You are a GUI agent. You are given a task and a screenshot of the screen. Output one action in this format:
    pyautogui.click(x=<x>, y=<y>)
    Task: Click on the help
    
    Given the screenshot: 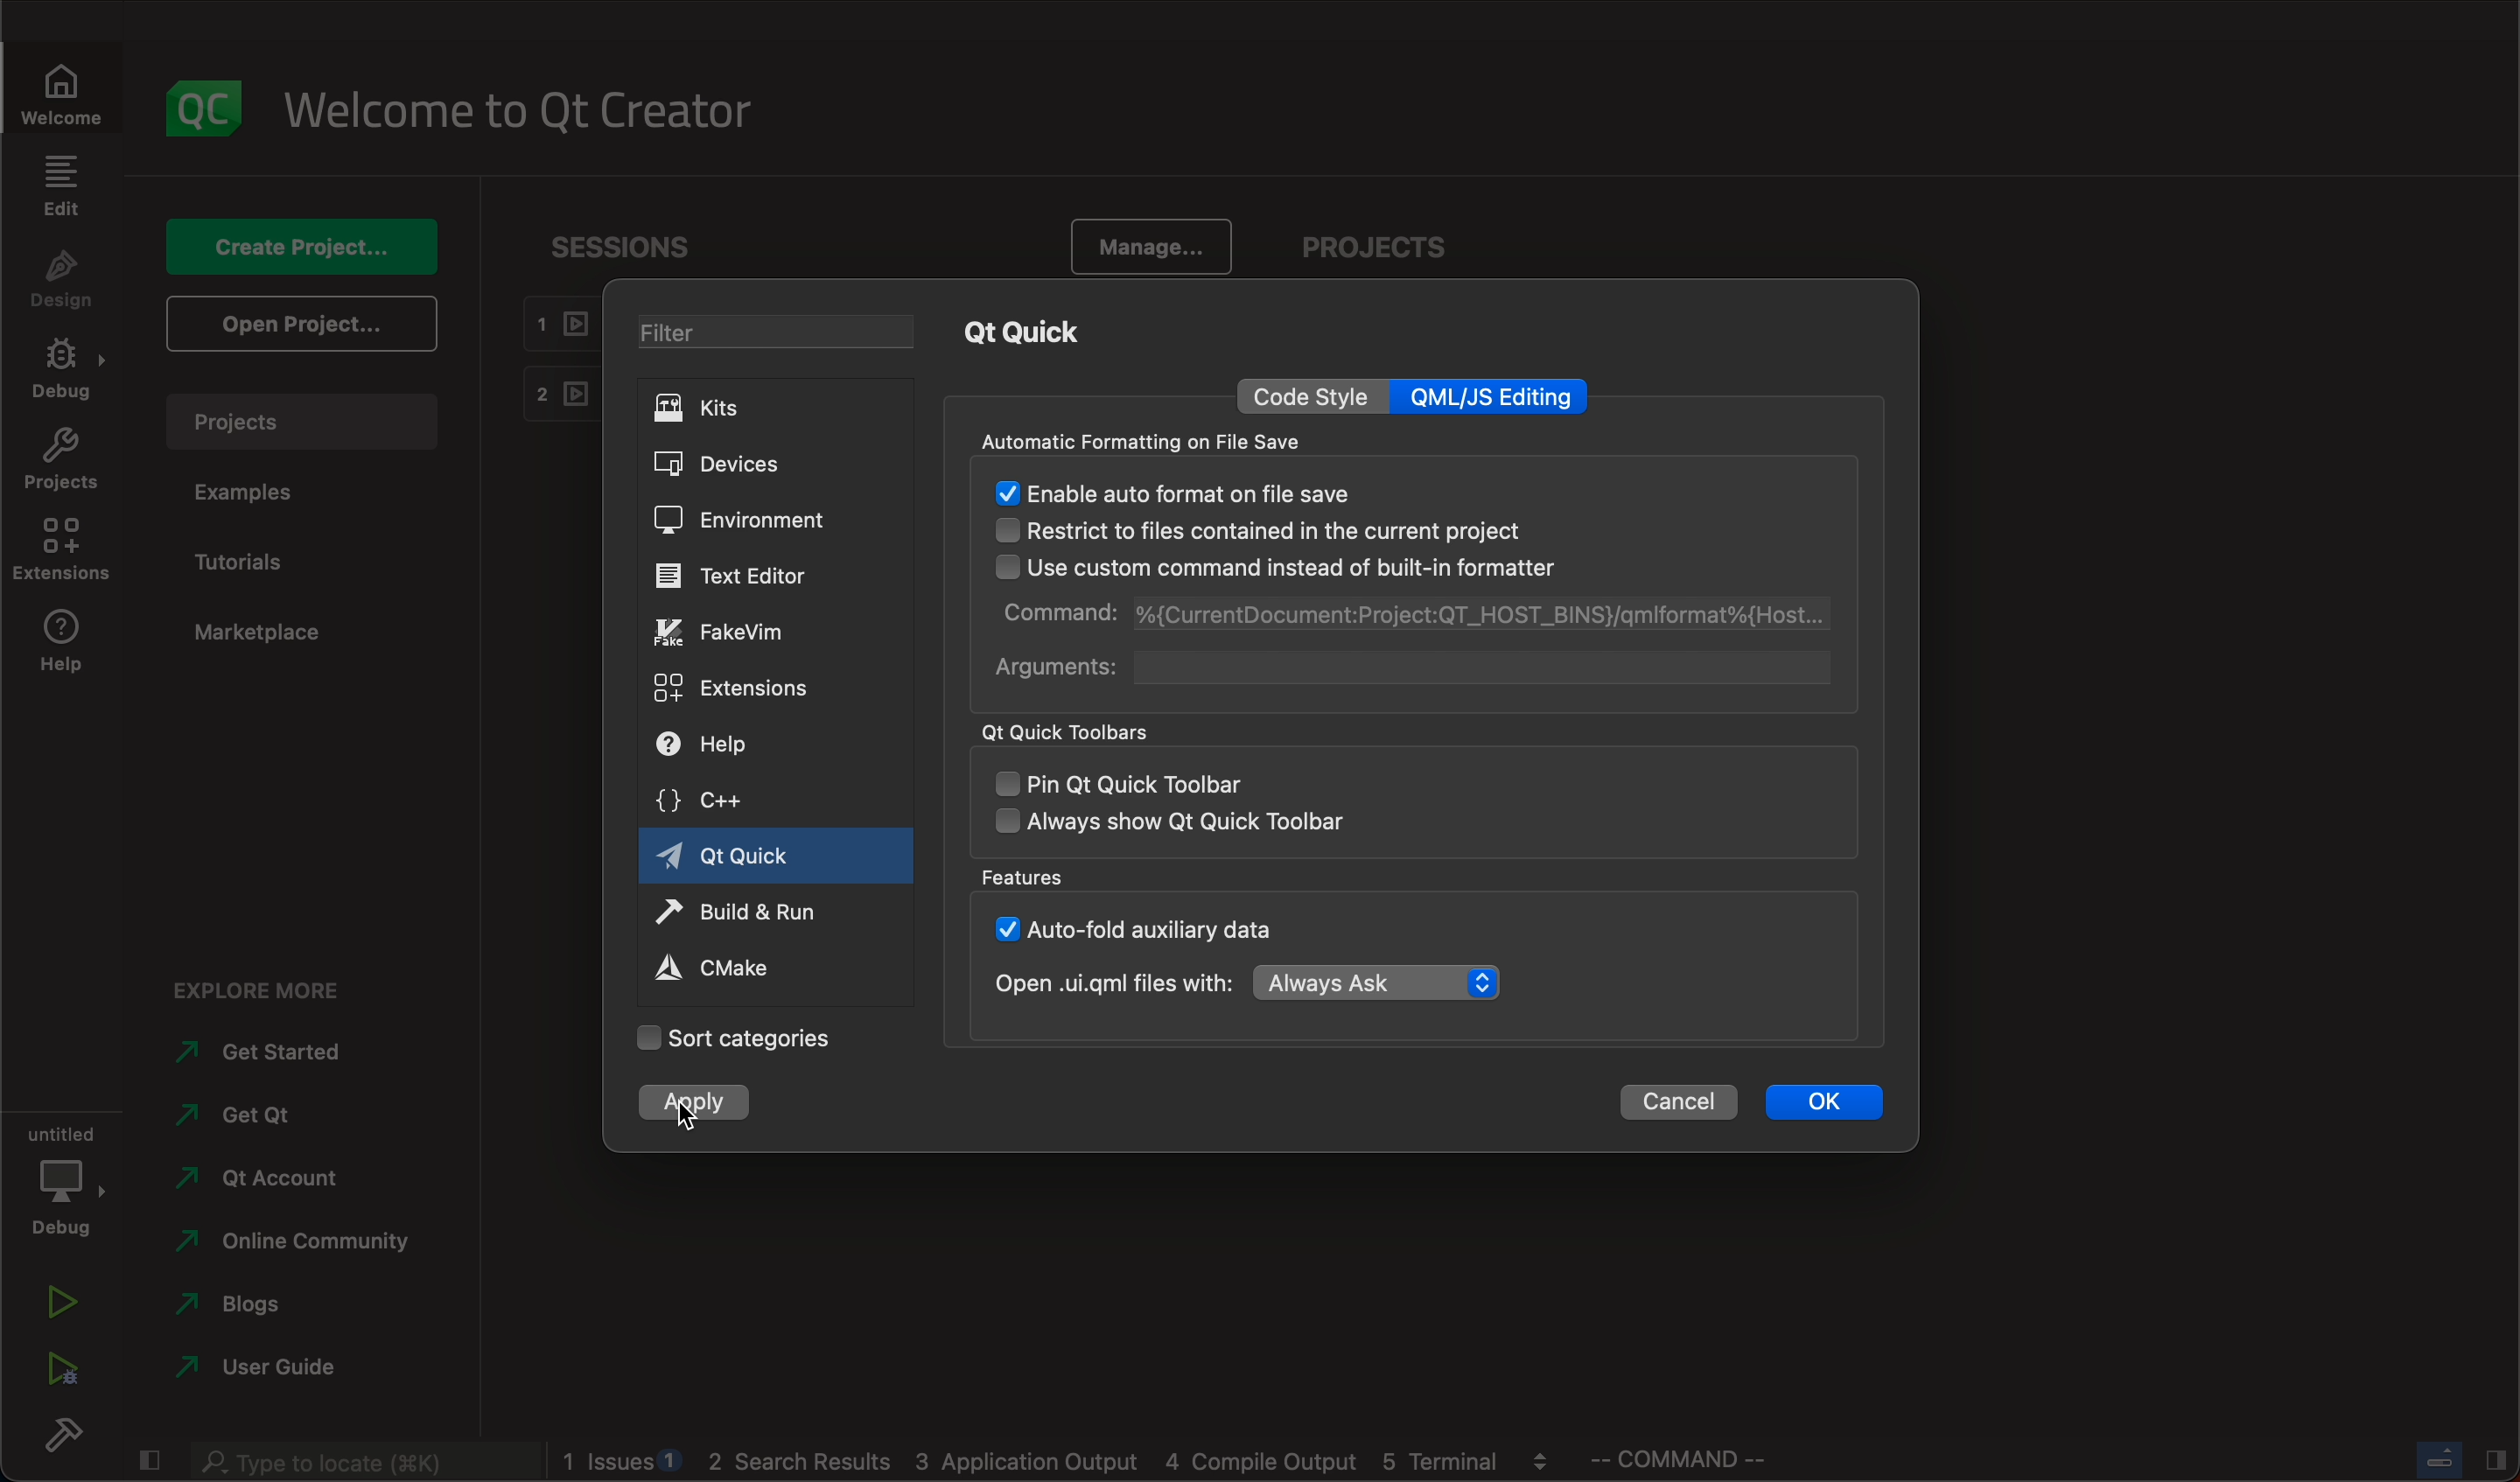 What is the action you would take?
    pyautogui.click(x=721, y=744)
    